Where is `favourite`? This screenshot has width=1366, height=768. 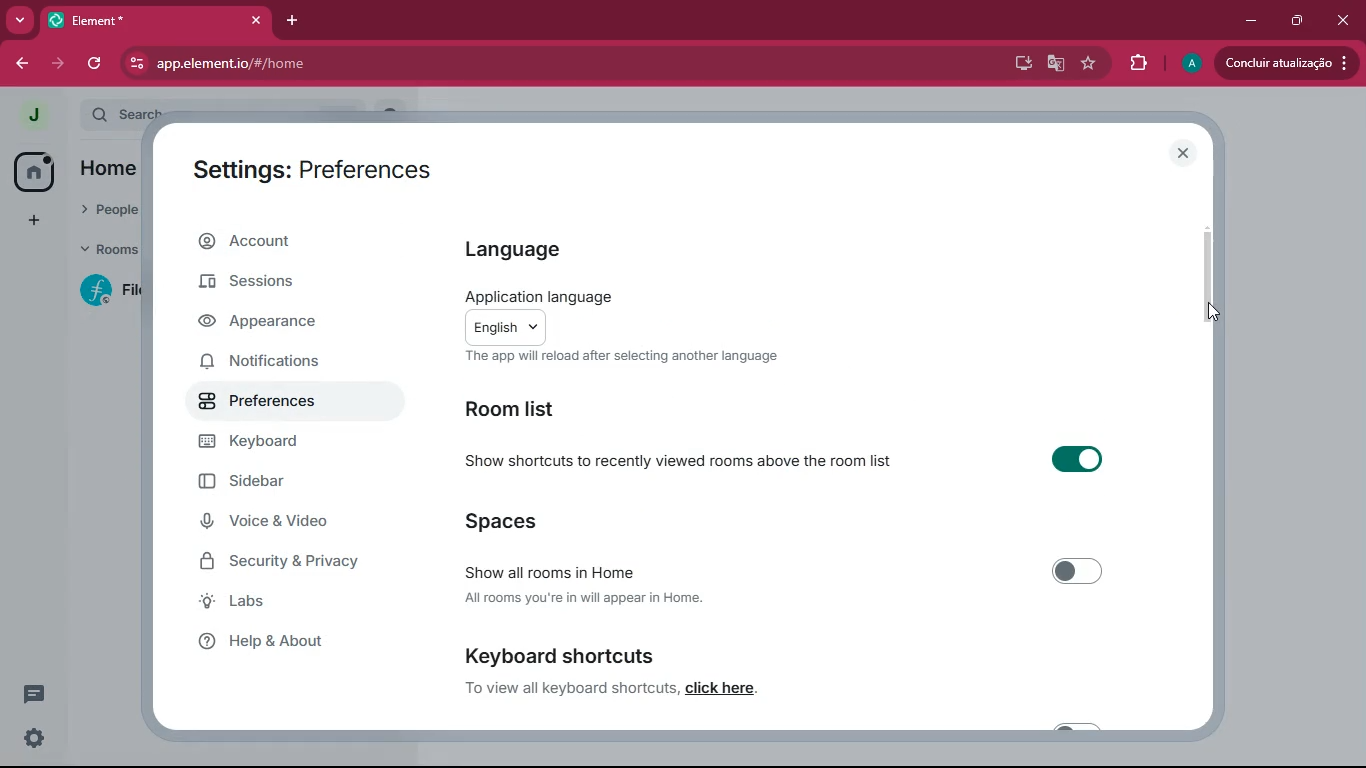 favourite is located at coordinates (1089, 64).